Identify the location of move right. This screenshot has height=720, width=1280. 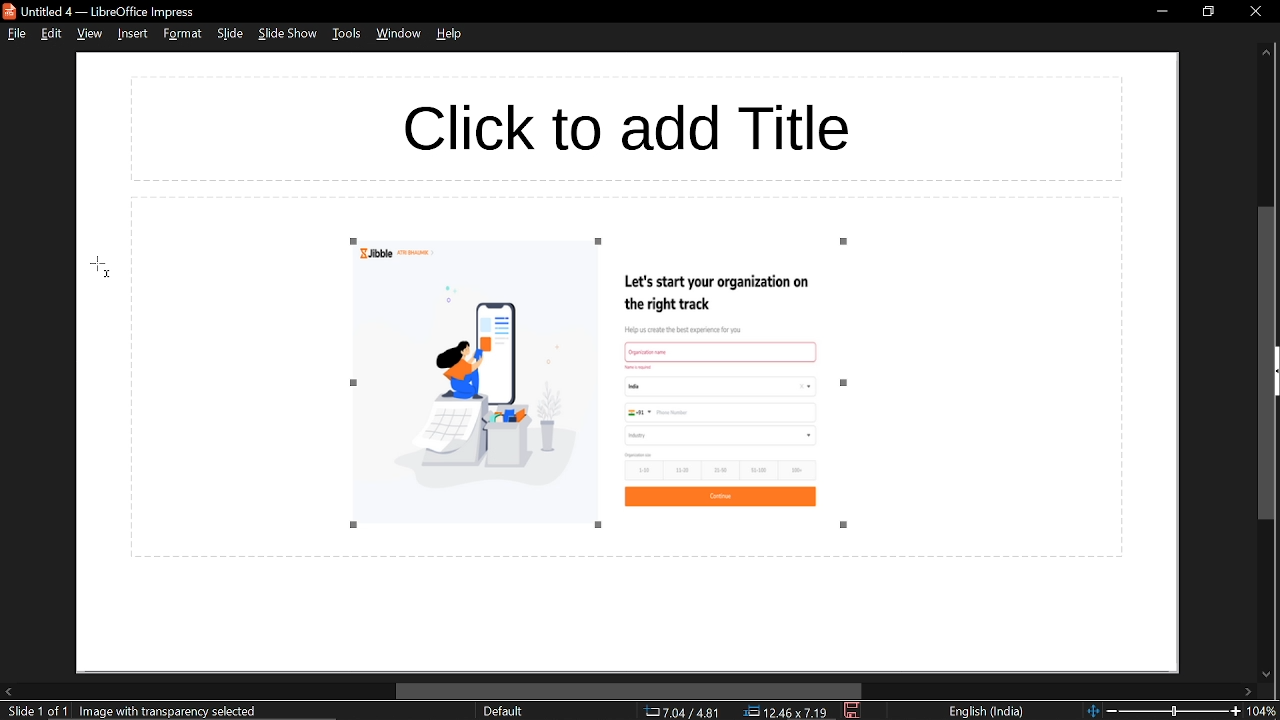
(1249, 691).